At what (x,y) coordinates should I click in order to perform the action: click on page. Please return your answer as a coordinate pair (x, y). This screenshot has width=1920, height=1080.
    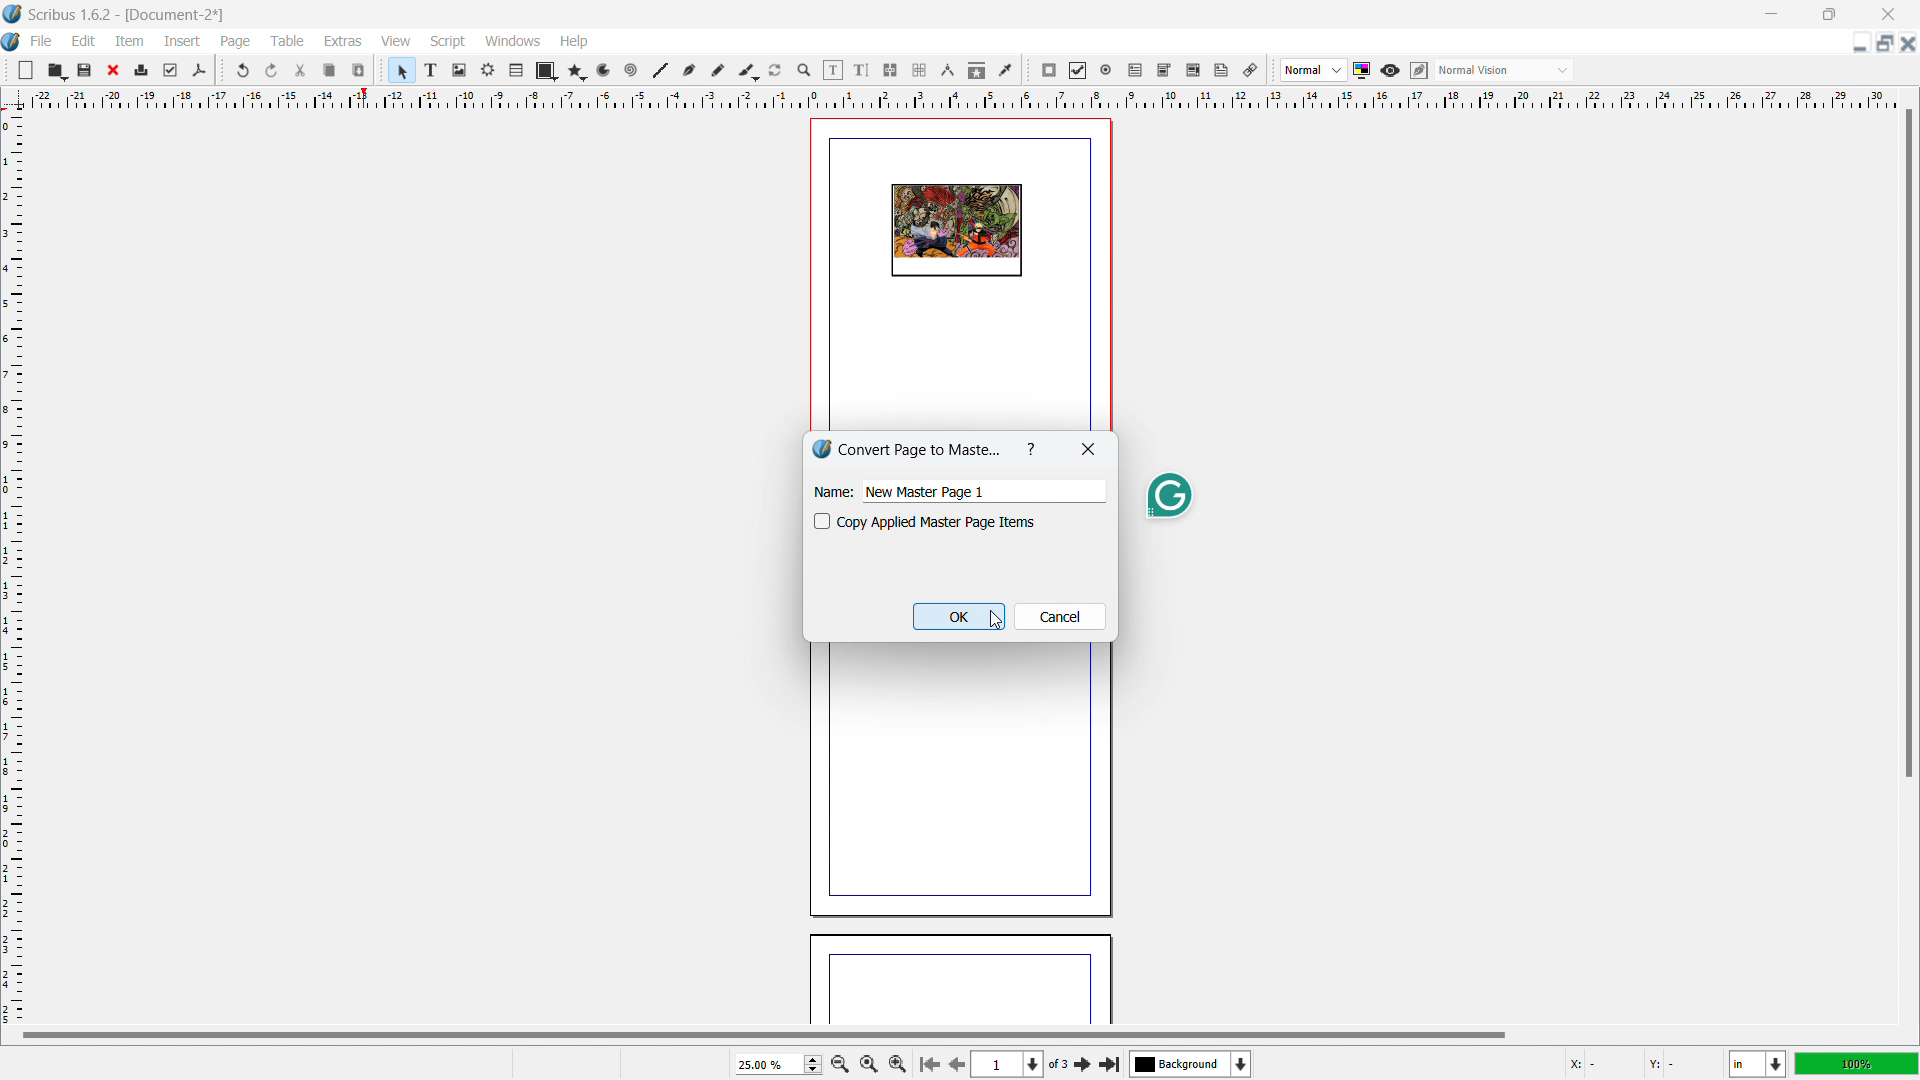
    Looking at the image, I should click on (956, 781).